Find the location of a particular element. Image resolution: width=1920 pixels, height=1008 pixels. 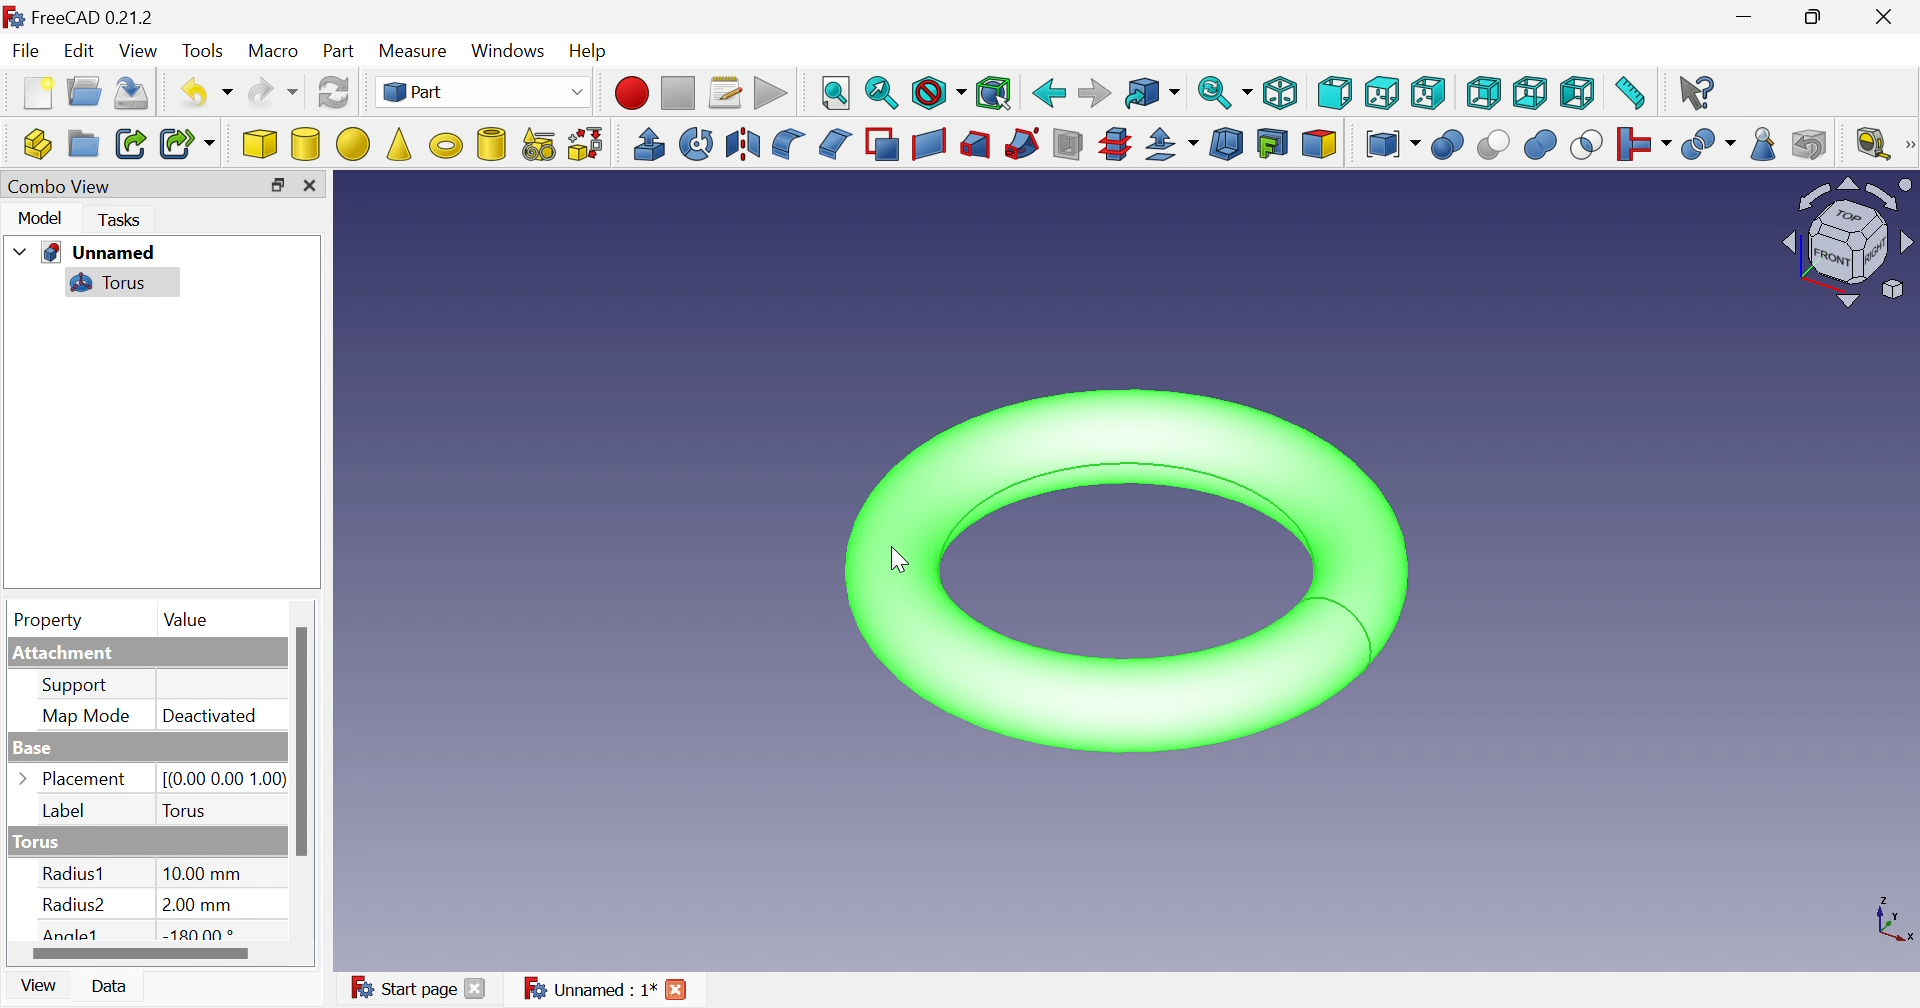

Drop down is located at coordinates (22, 252).